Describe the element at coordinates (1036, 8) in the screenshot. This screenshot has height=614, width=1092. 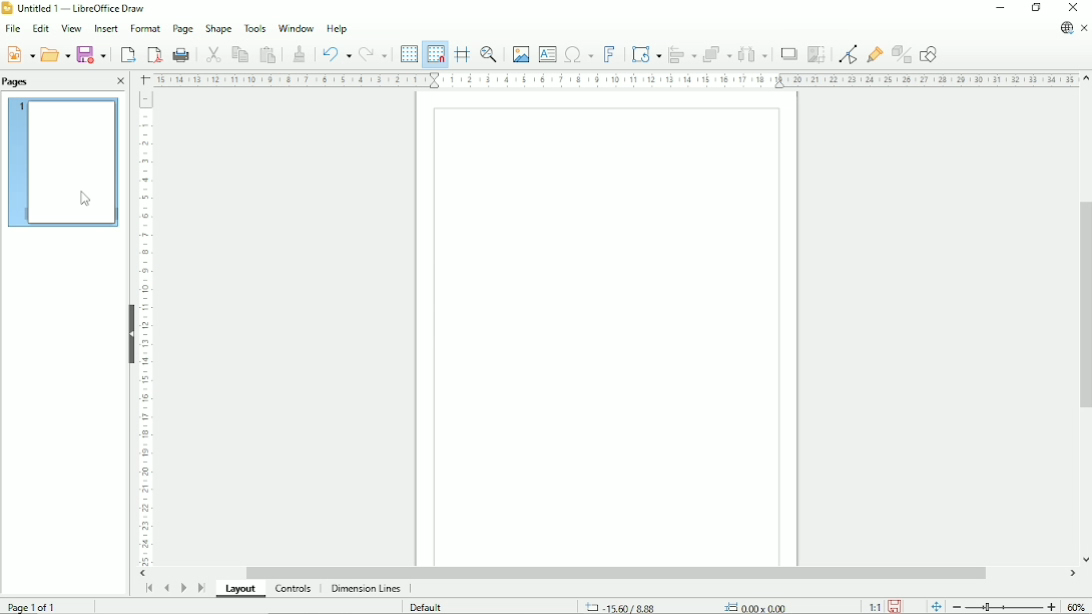
I see `Restore down` at that location.